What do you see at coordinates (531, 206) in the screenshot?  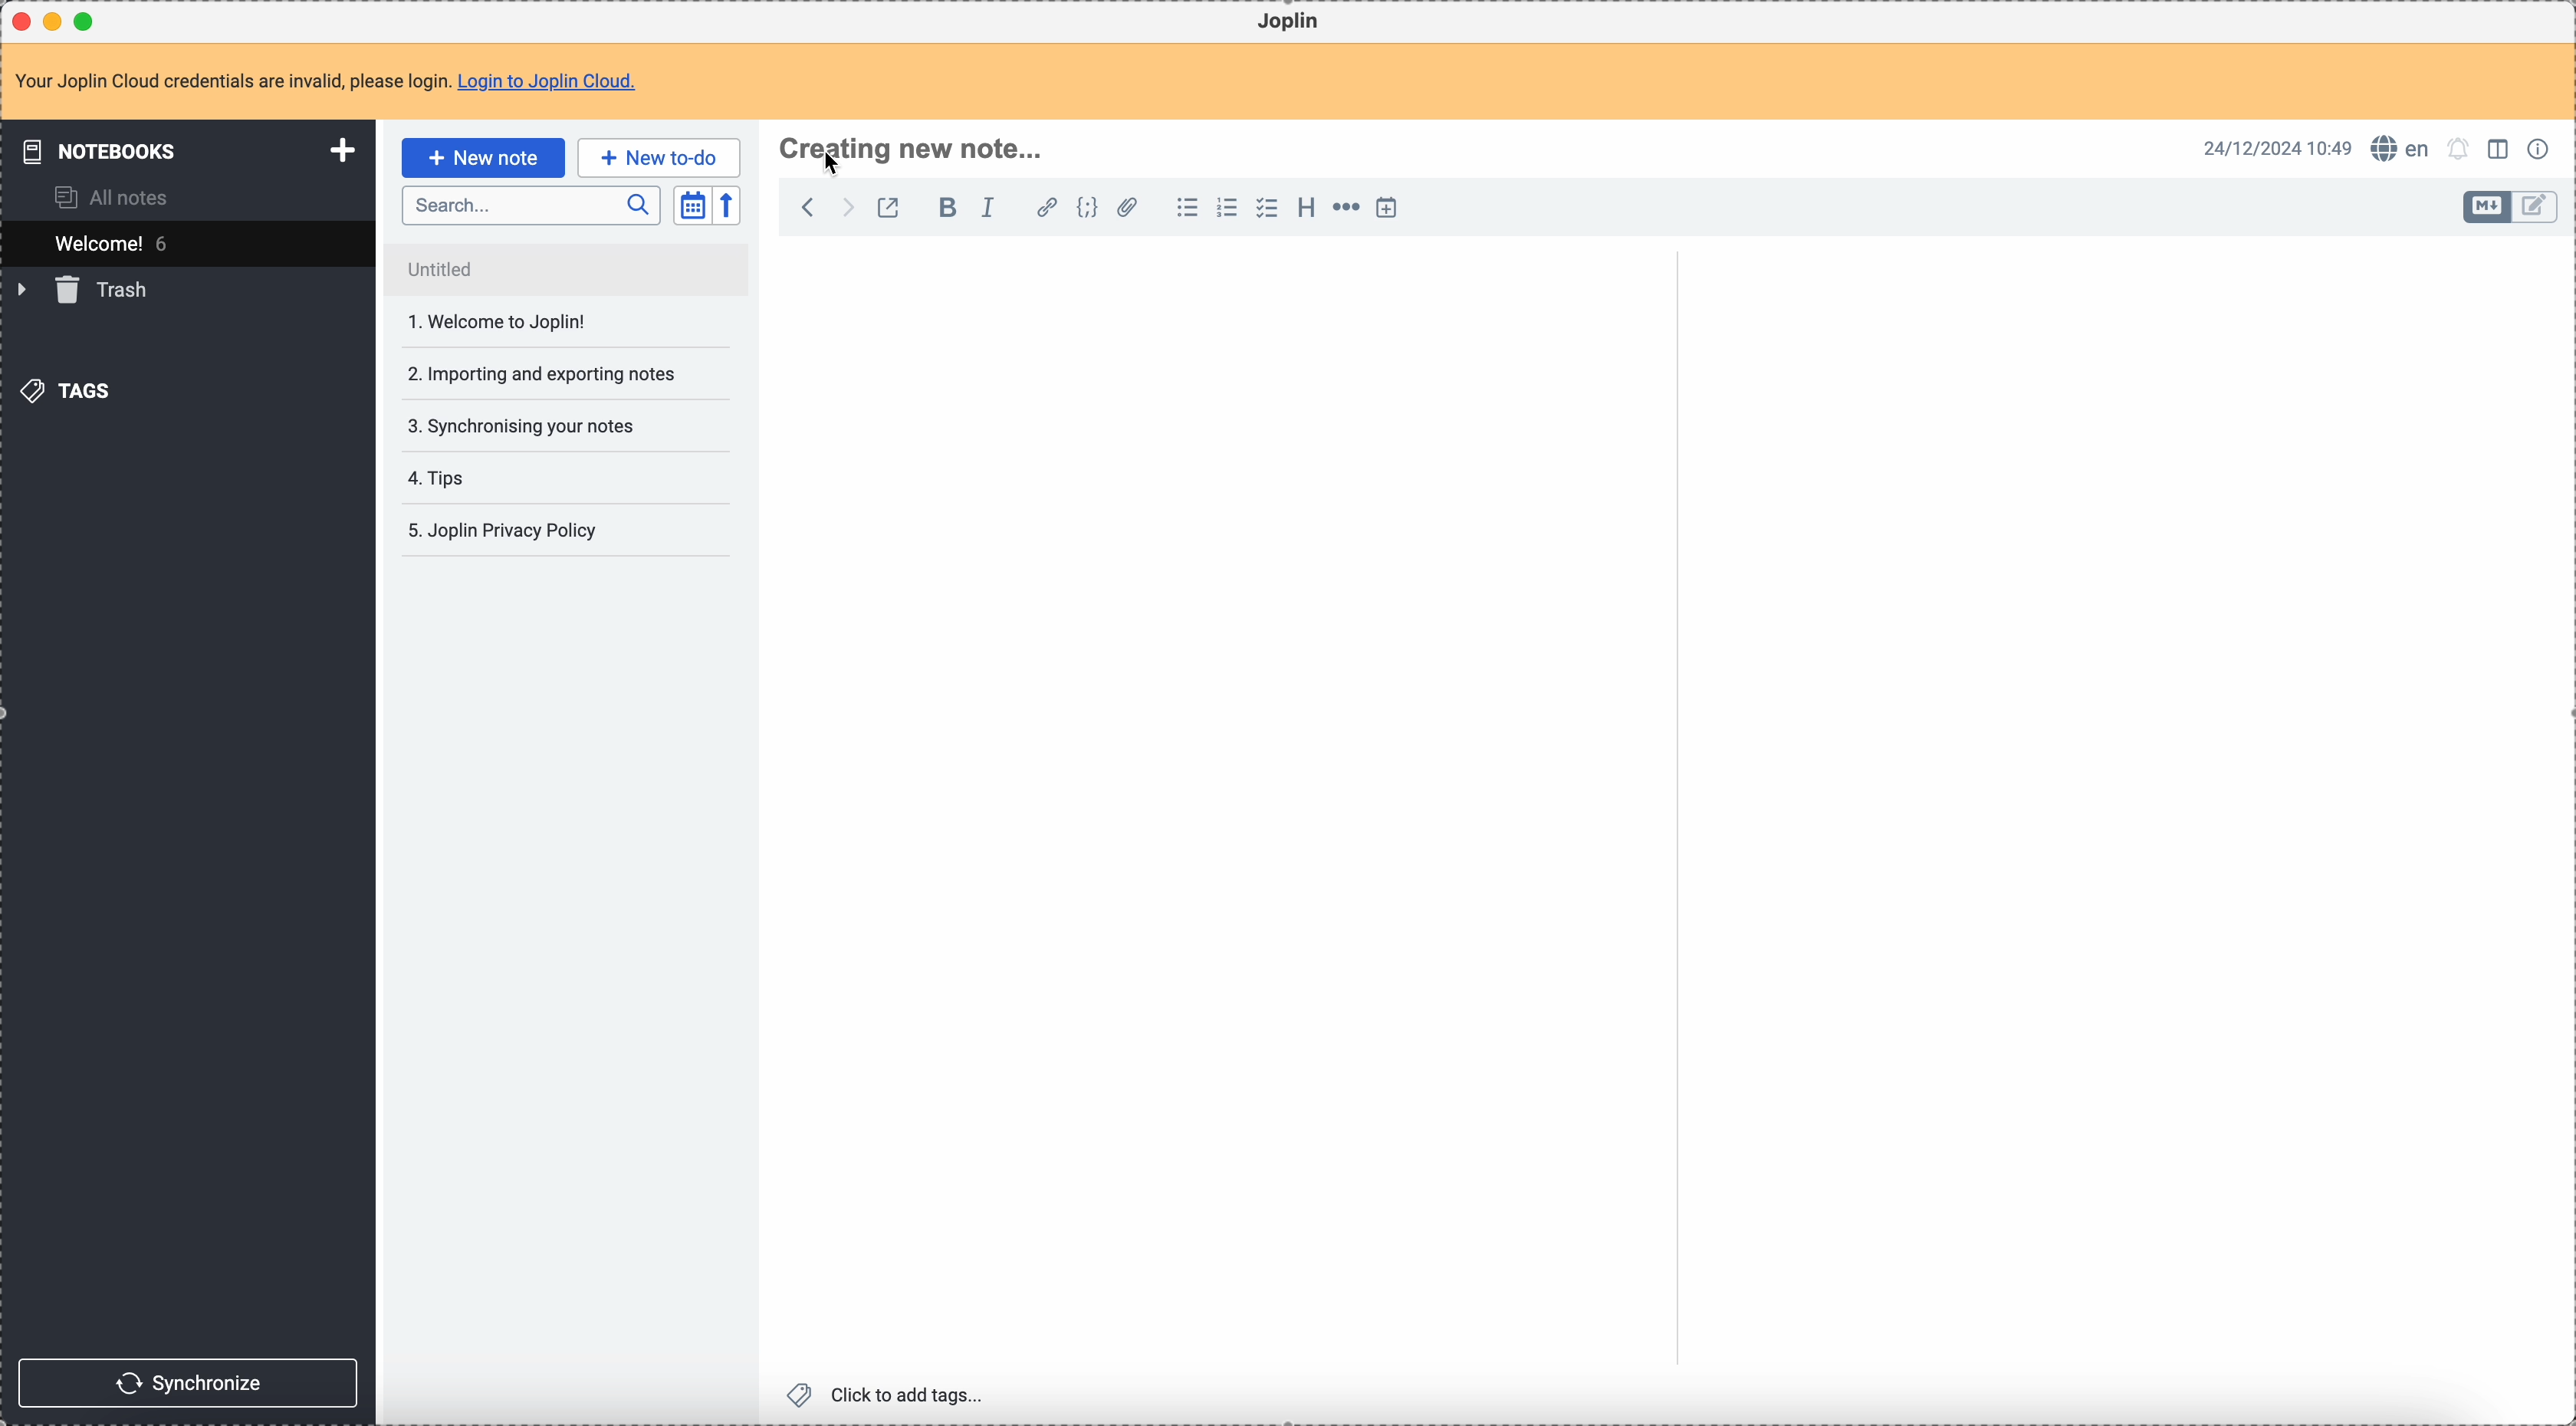 I see `search bar` at bounding box center [531, 206].